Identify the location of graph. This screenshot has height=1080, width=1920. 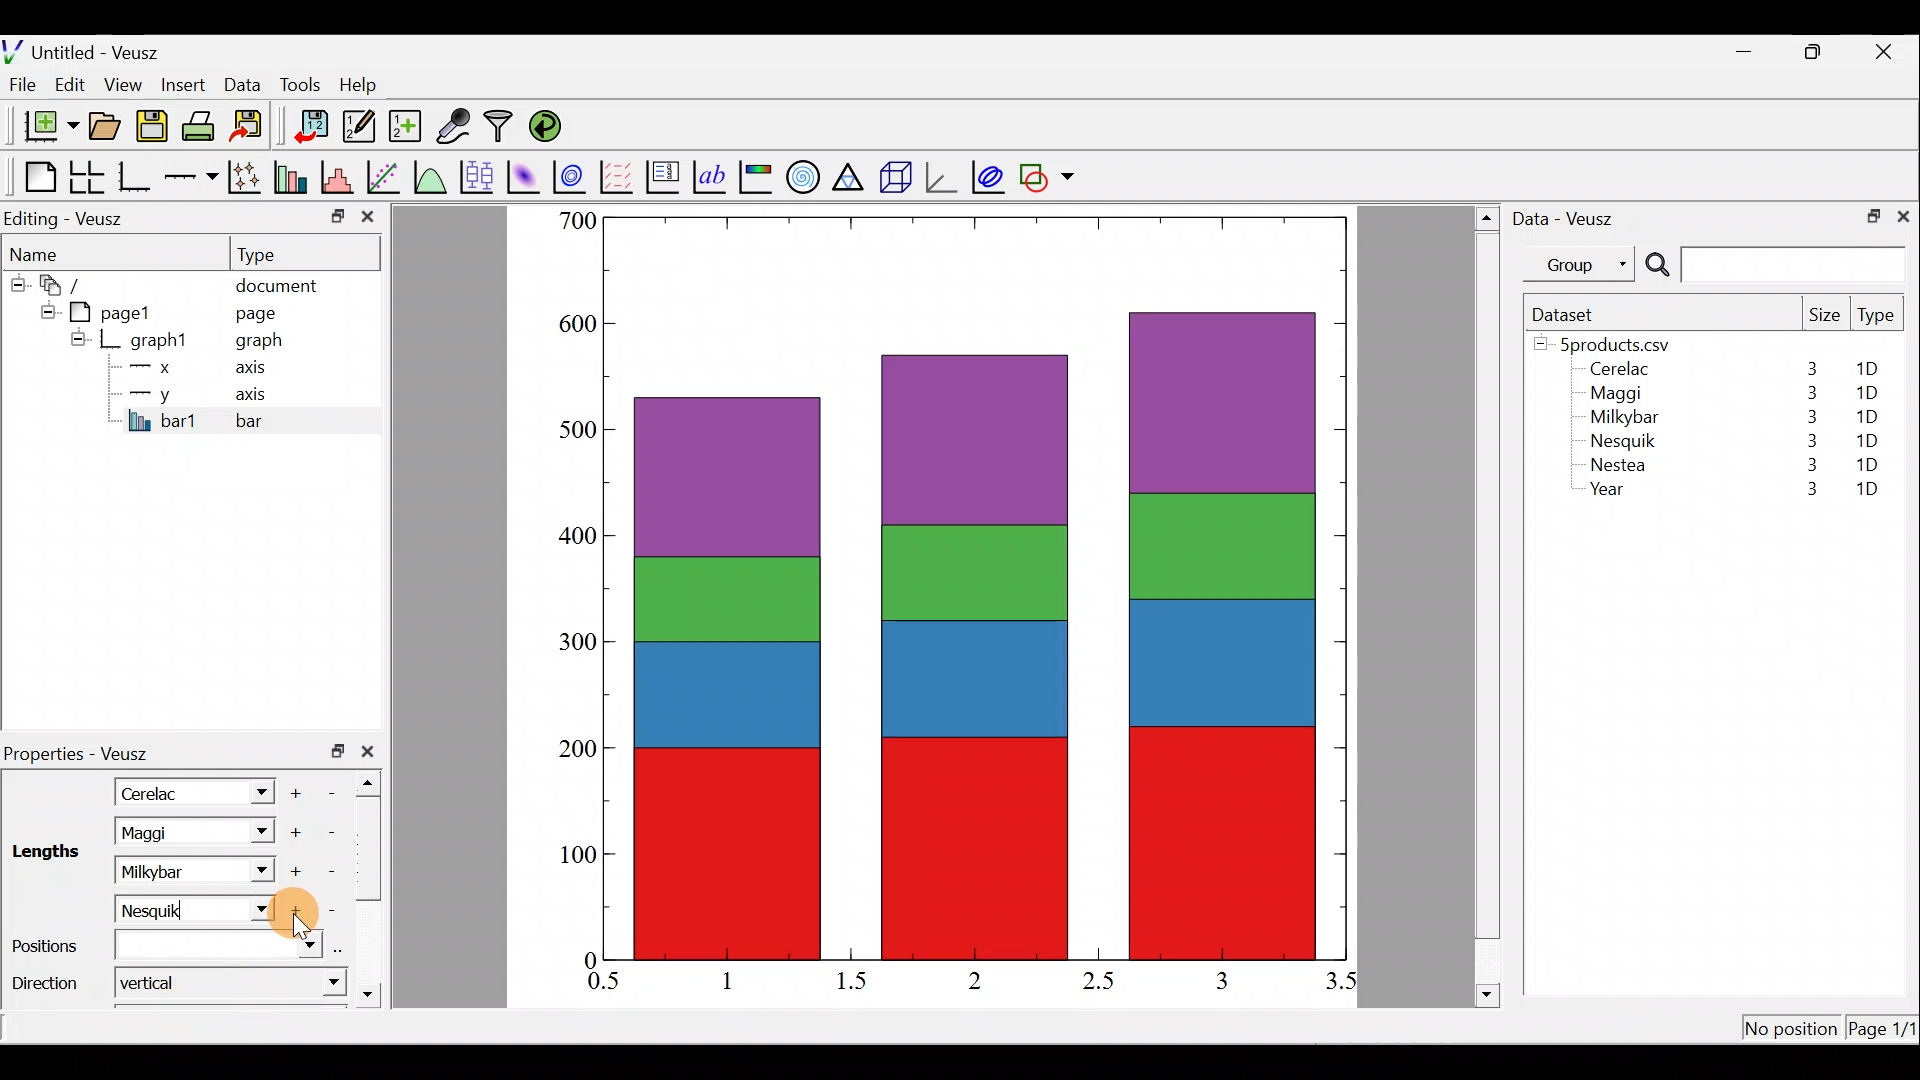
(259, 343).